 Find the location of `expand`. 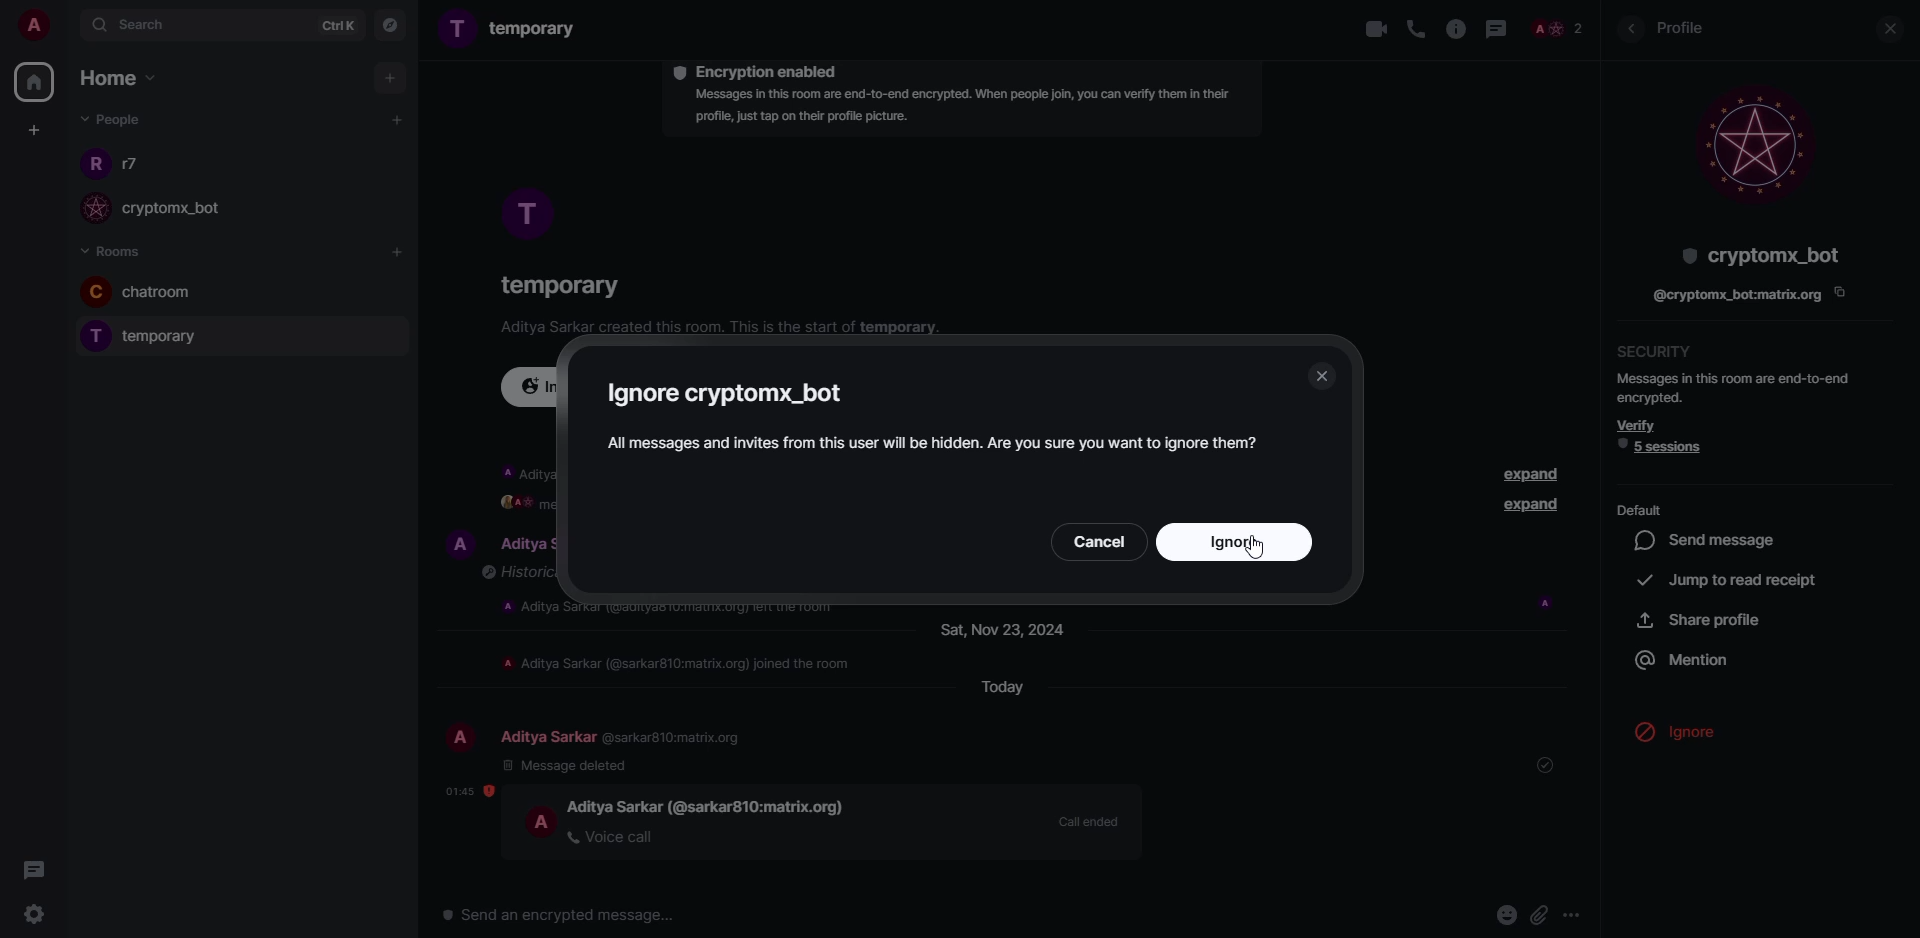

expand is located at coordinates (1526, 474).